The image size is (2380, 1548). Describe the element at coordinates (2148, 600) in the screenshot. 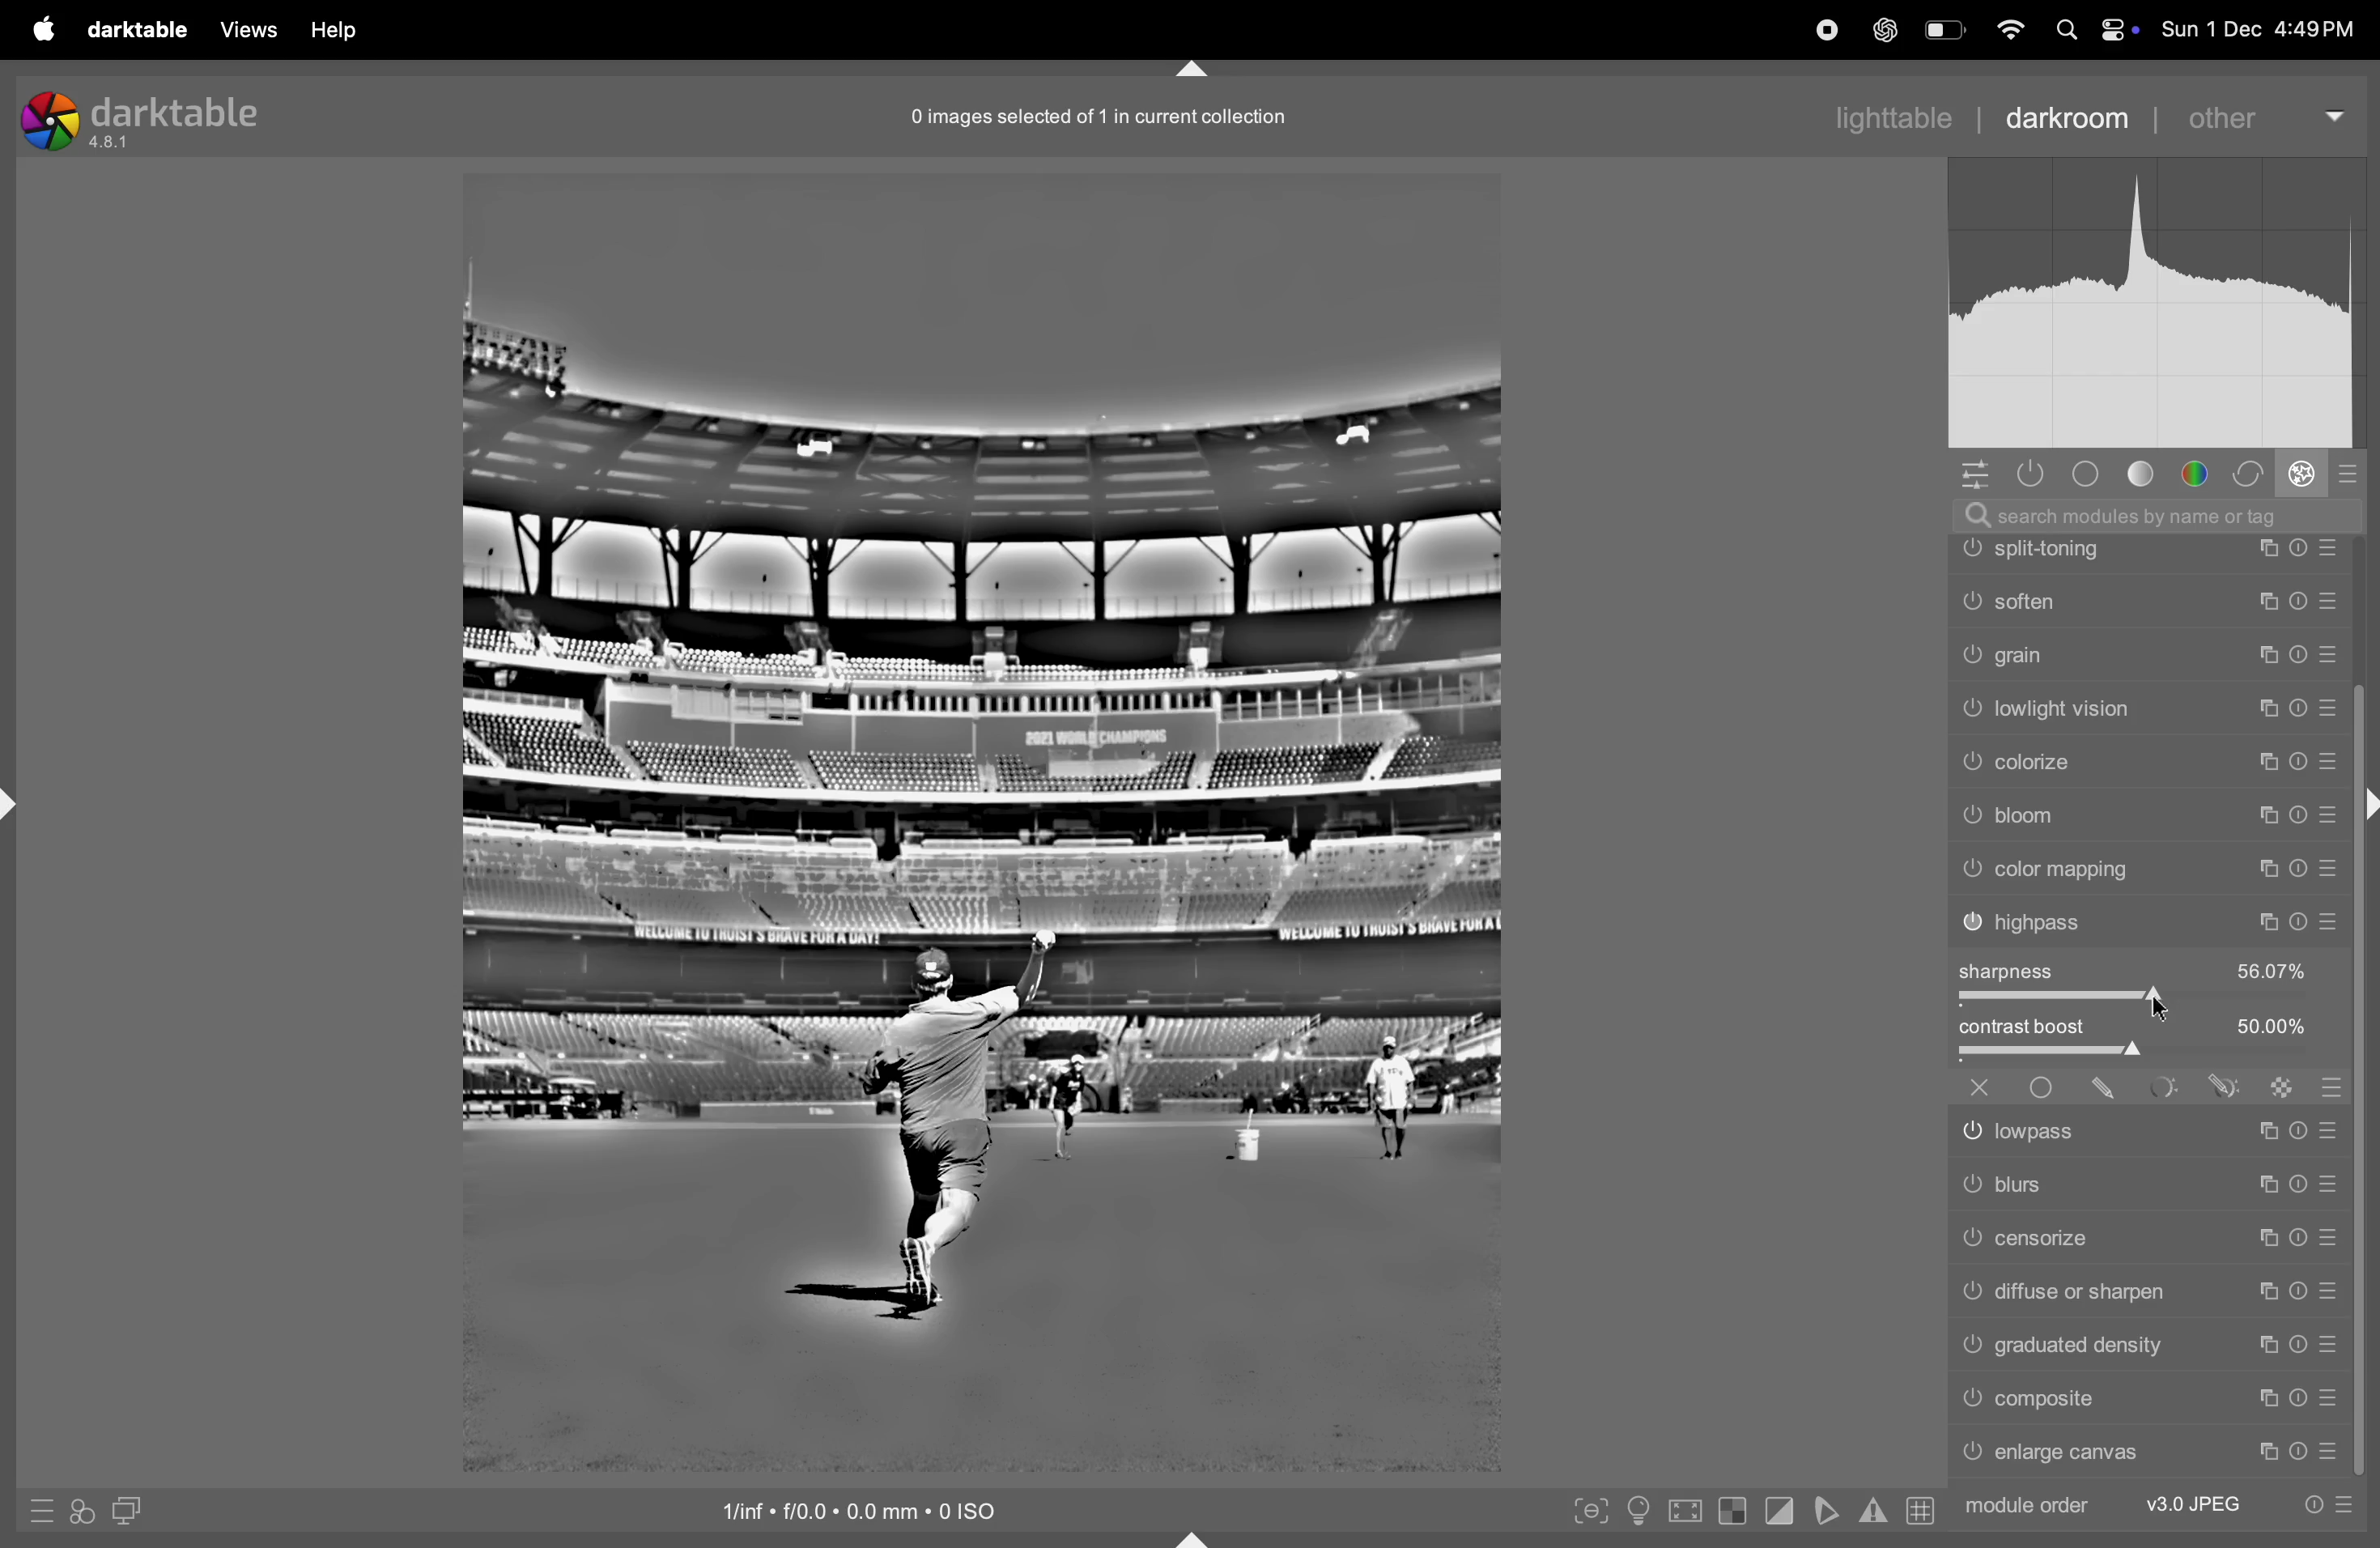

I see `farming` at that location.